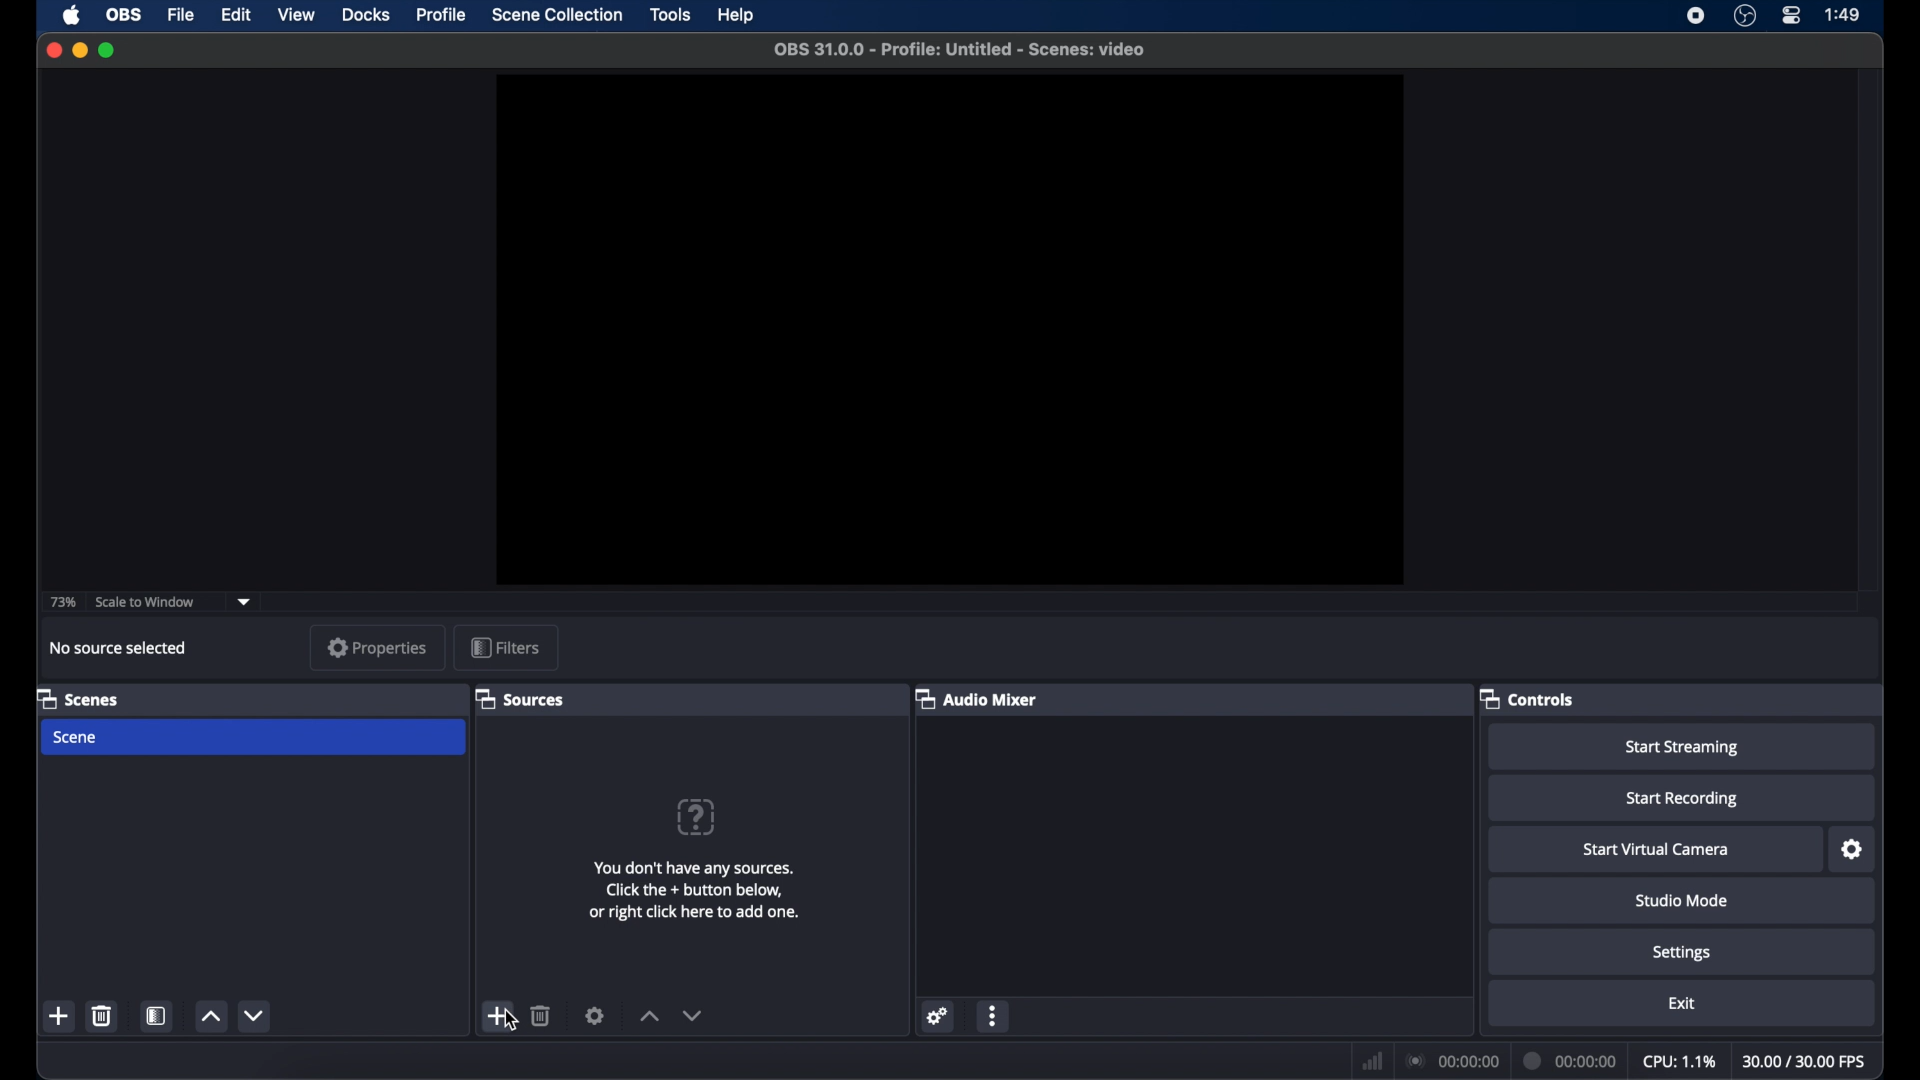  I want to click on control center, so click(1793, 16).